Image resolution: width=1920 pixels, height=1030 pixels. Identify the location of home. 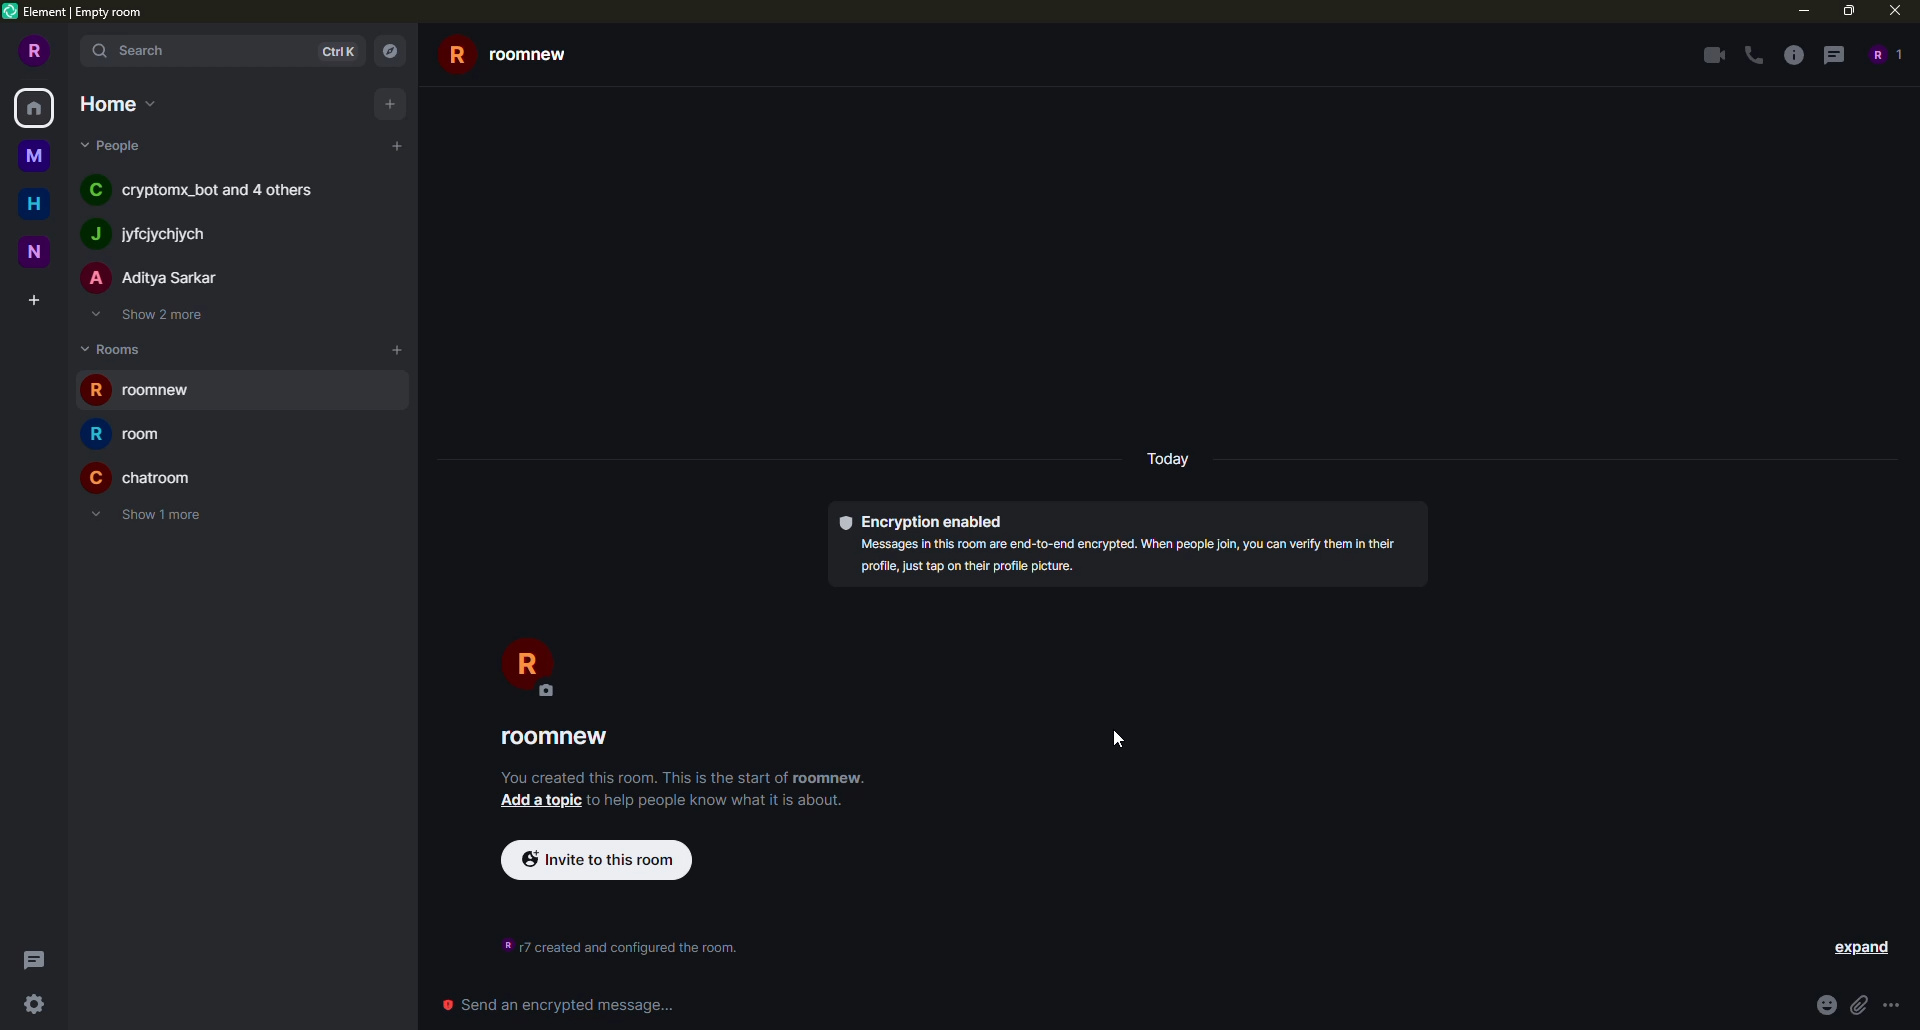
(39, 205).